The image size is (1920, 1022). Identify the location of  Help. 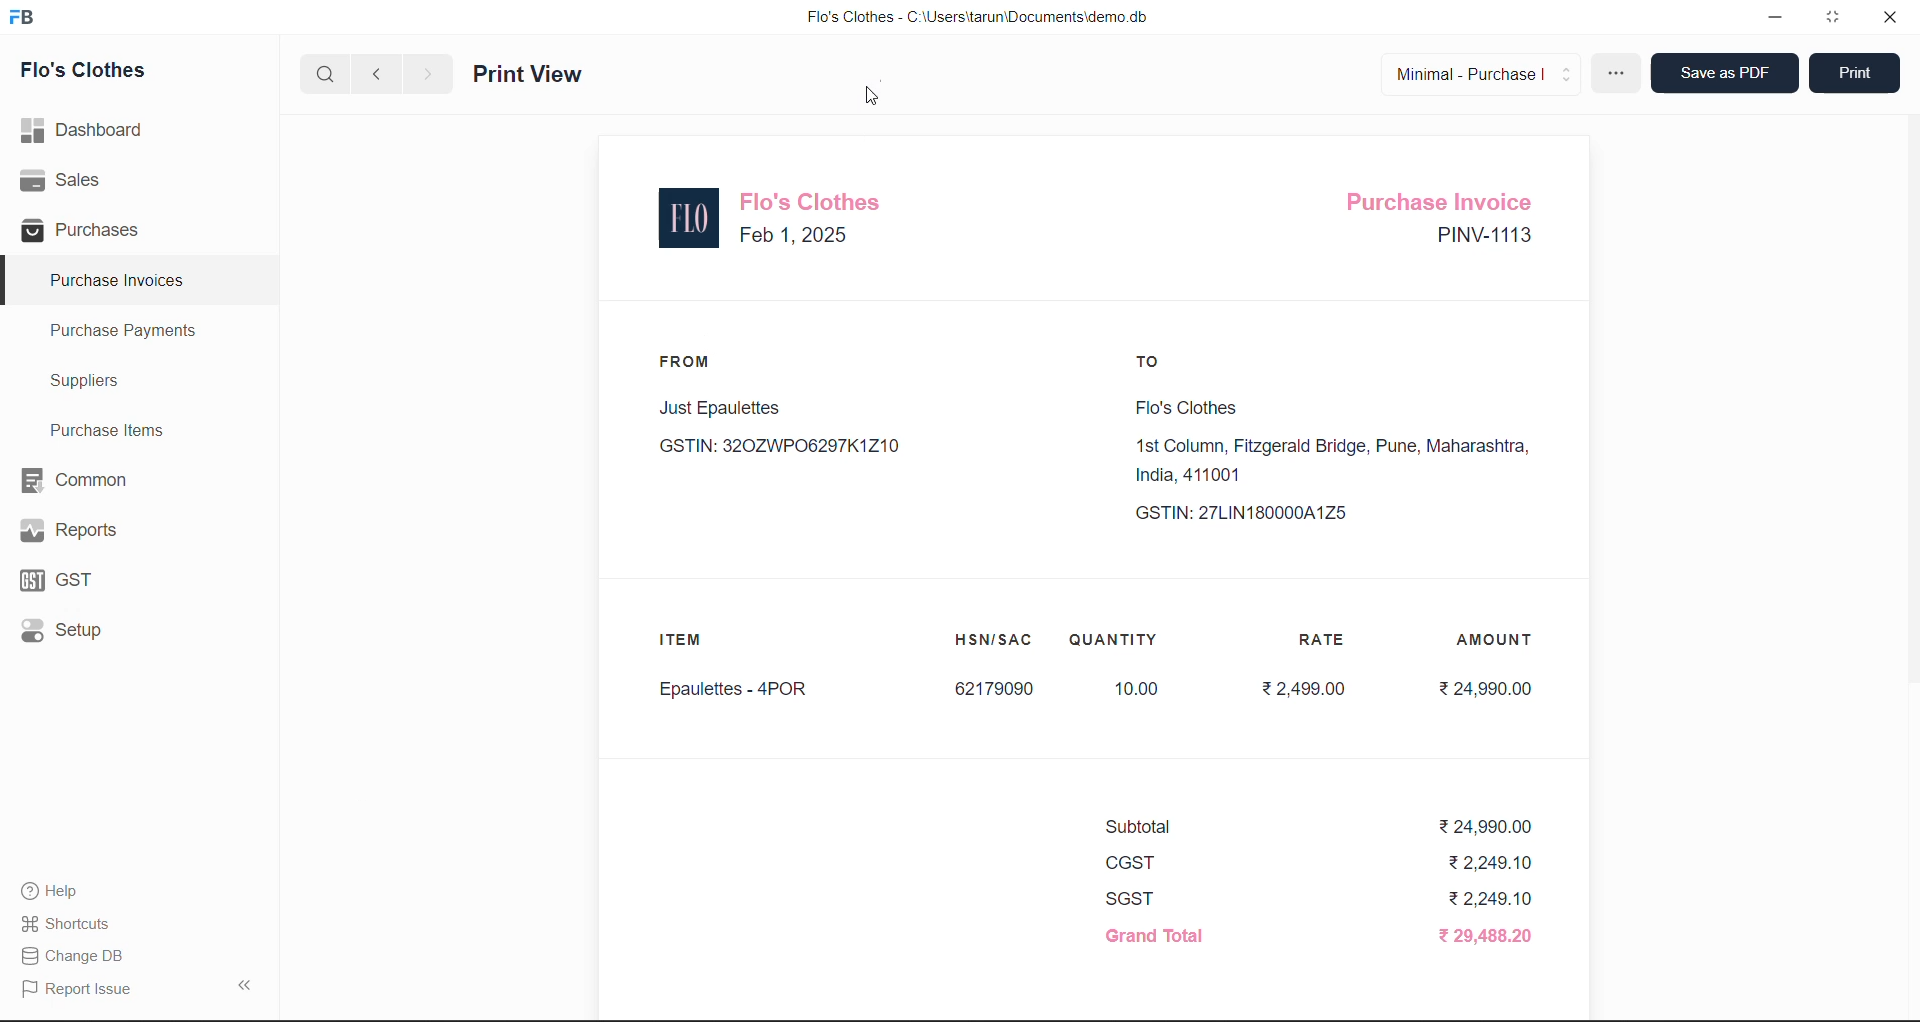
(67, 888).